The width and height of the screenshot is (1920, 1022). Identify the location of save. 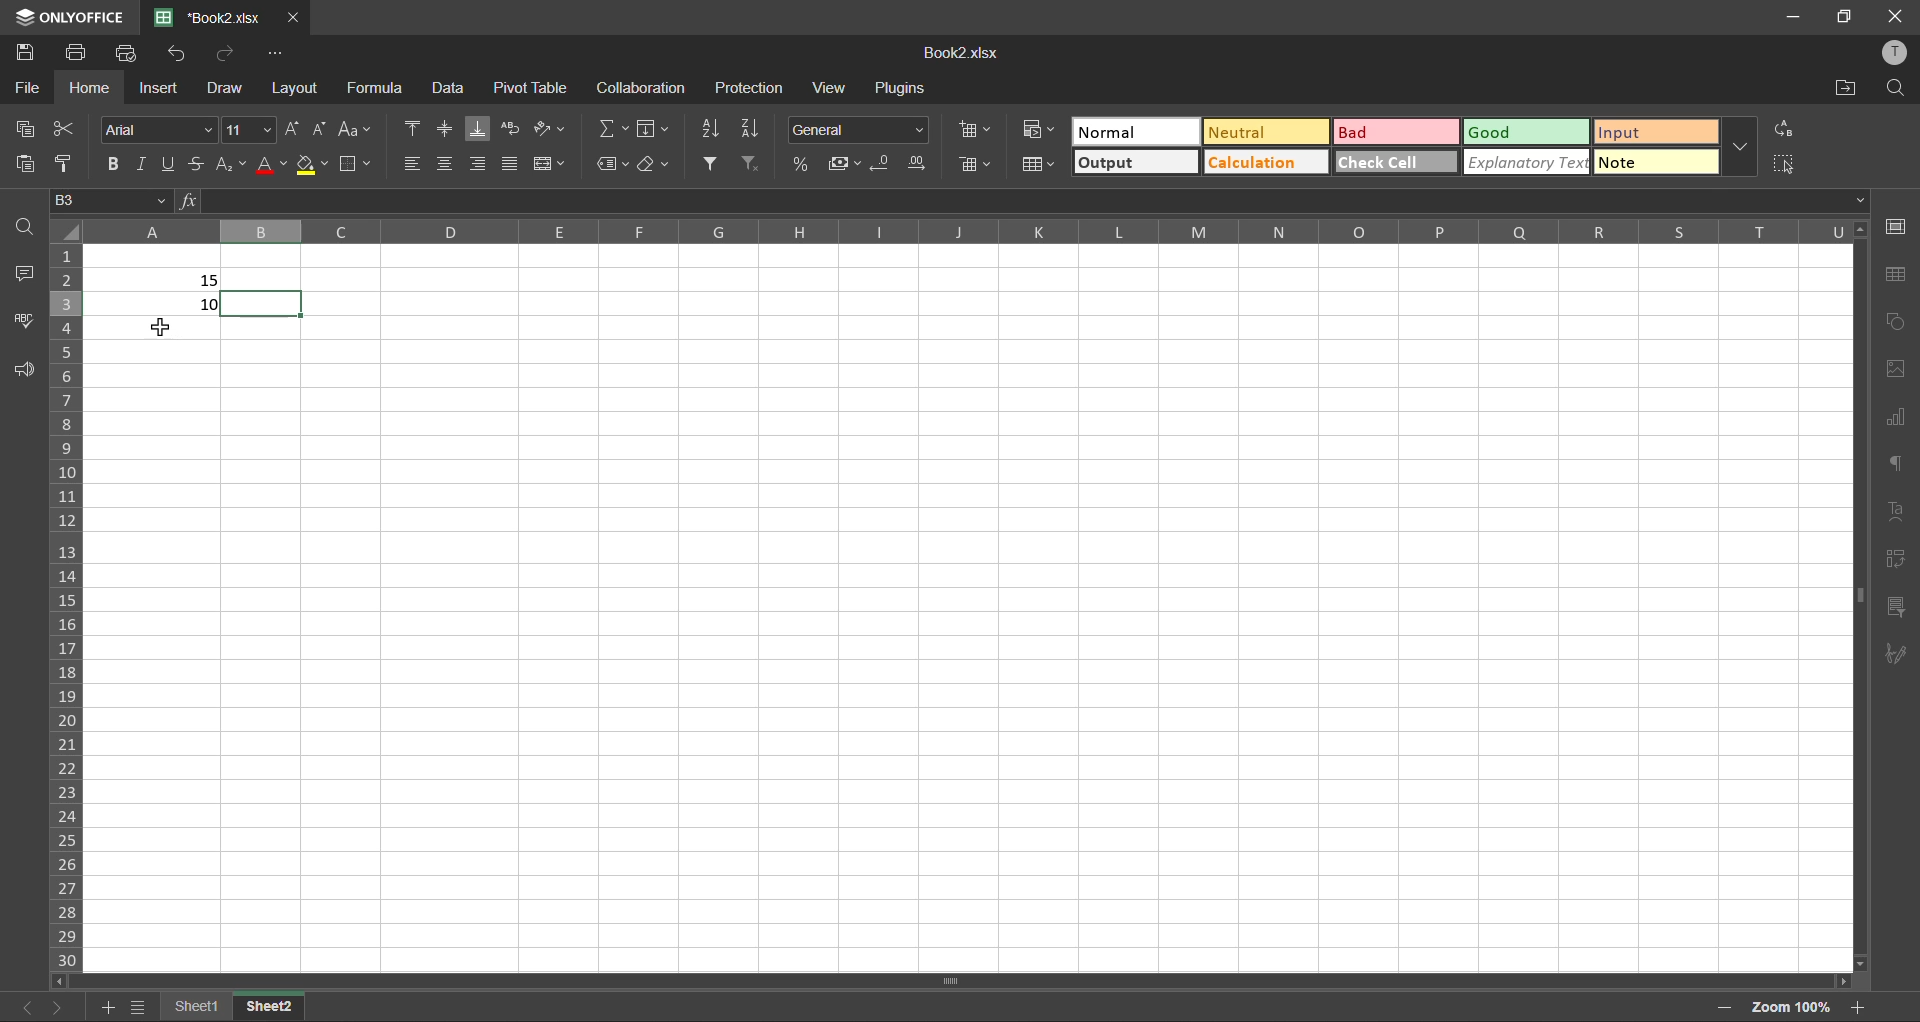
(24, 47).